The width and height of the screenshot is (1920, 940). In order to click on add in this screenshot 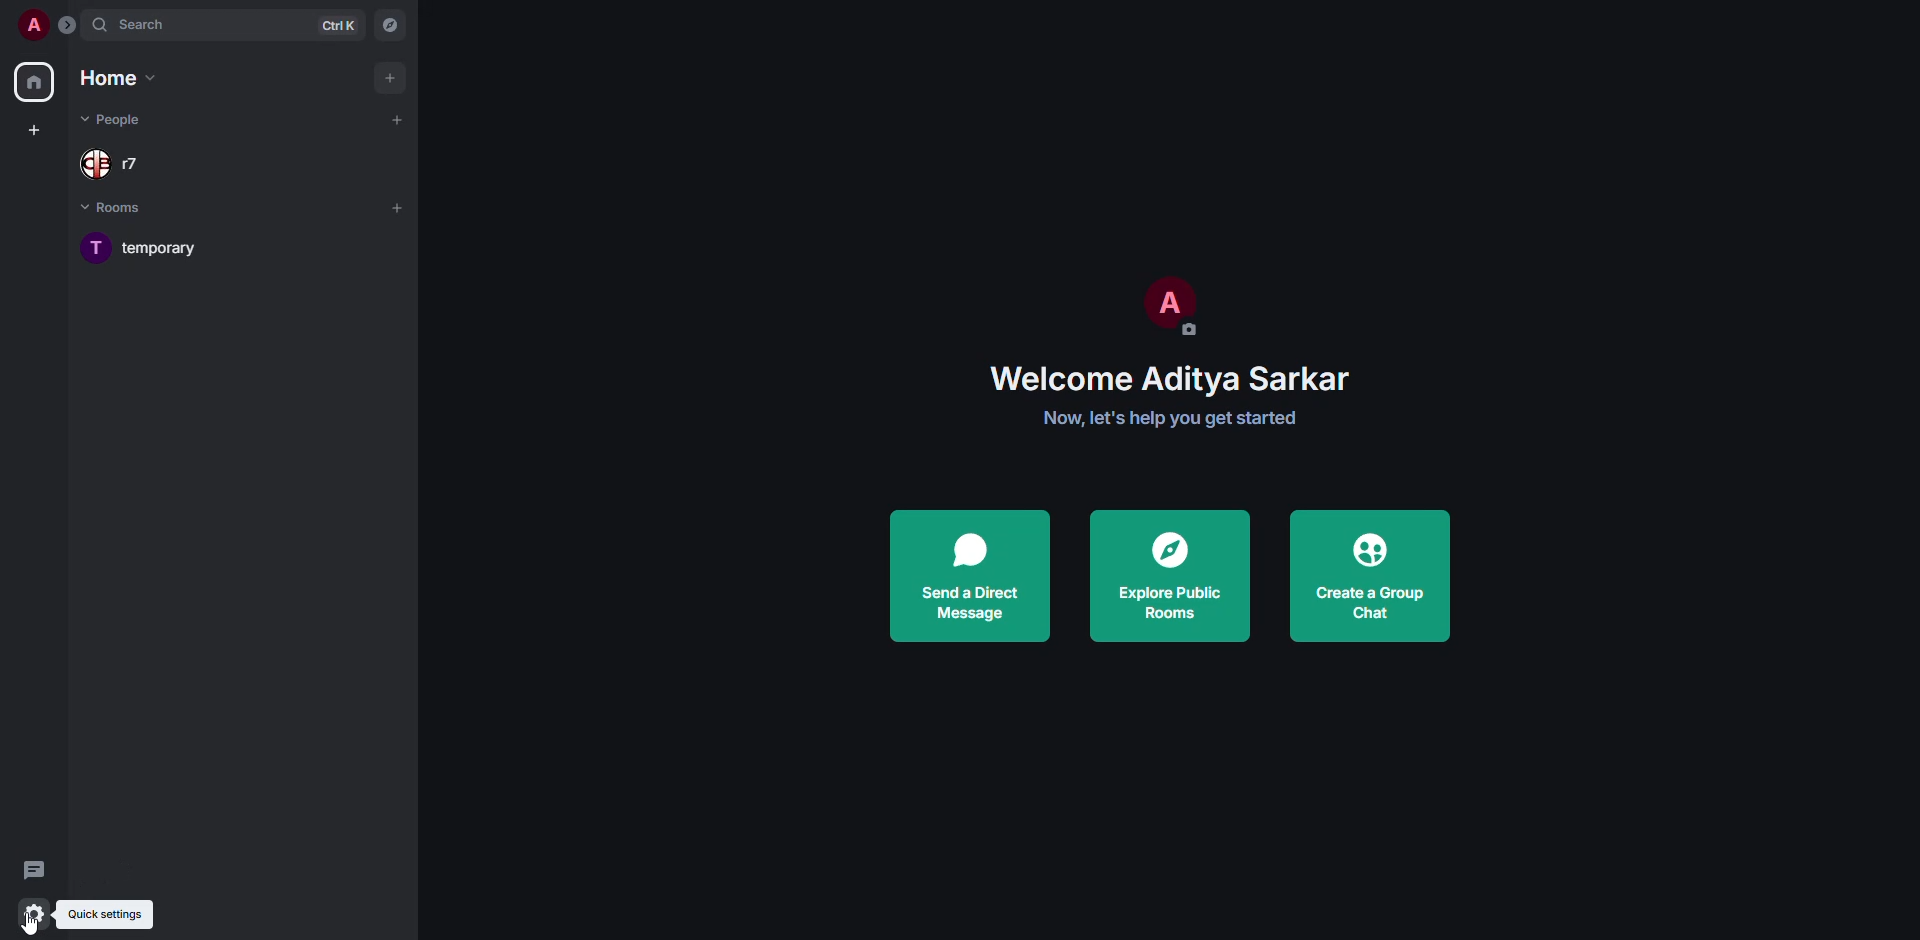, I will do `click(398, 118)`.